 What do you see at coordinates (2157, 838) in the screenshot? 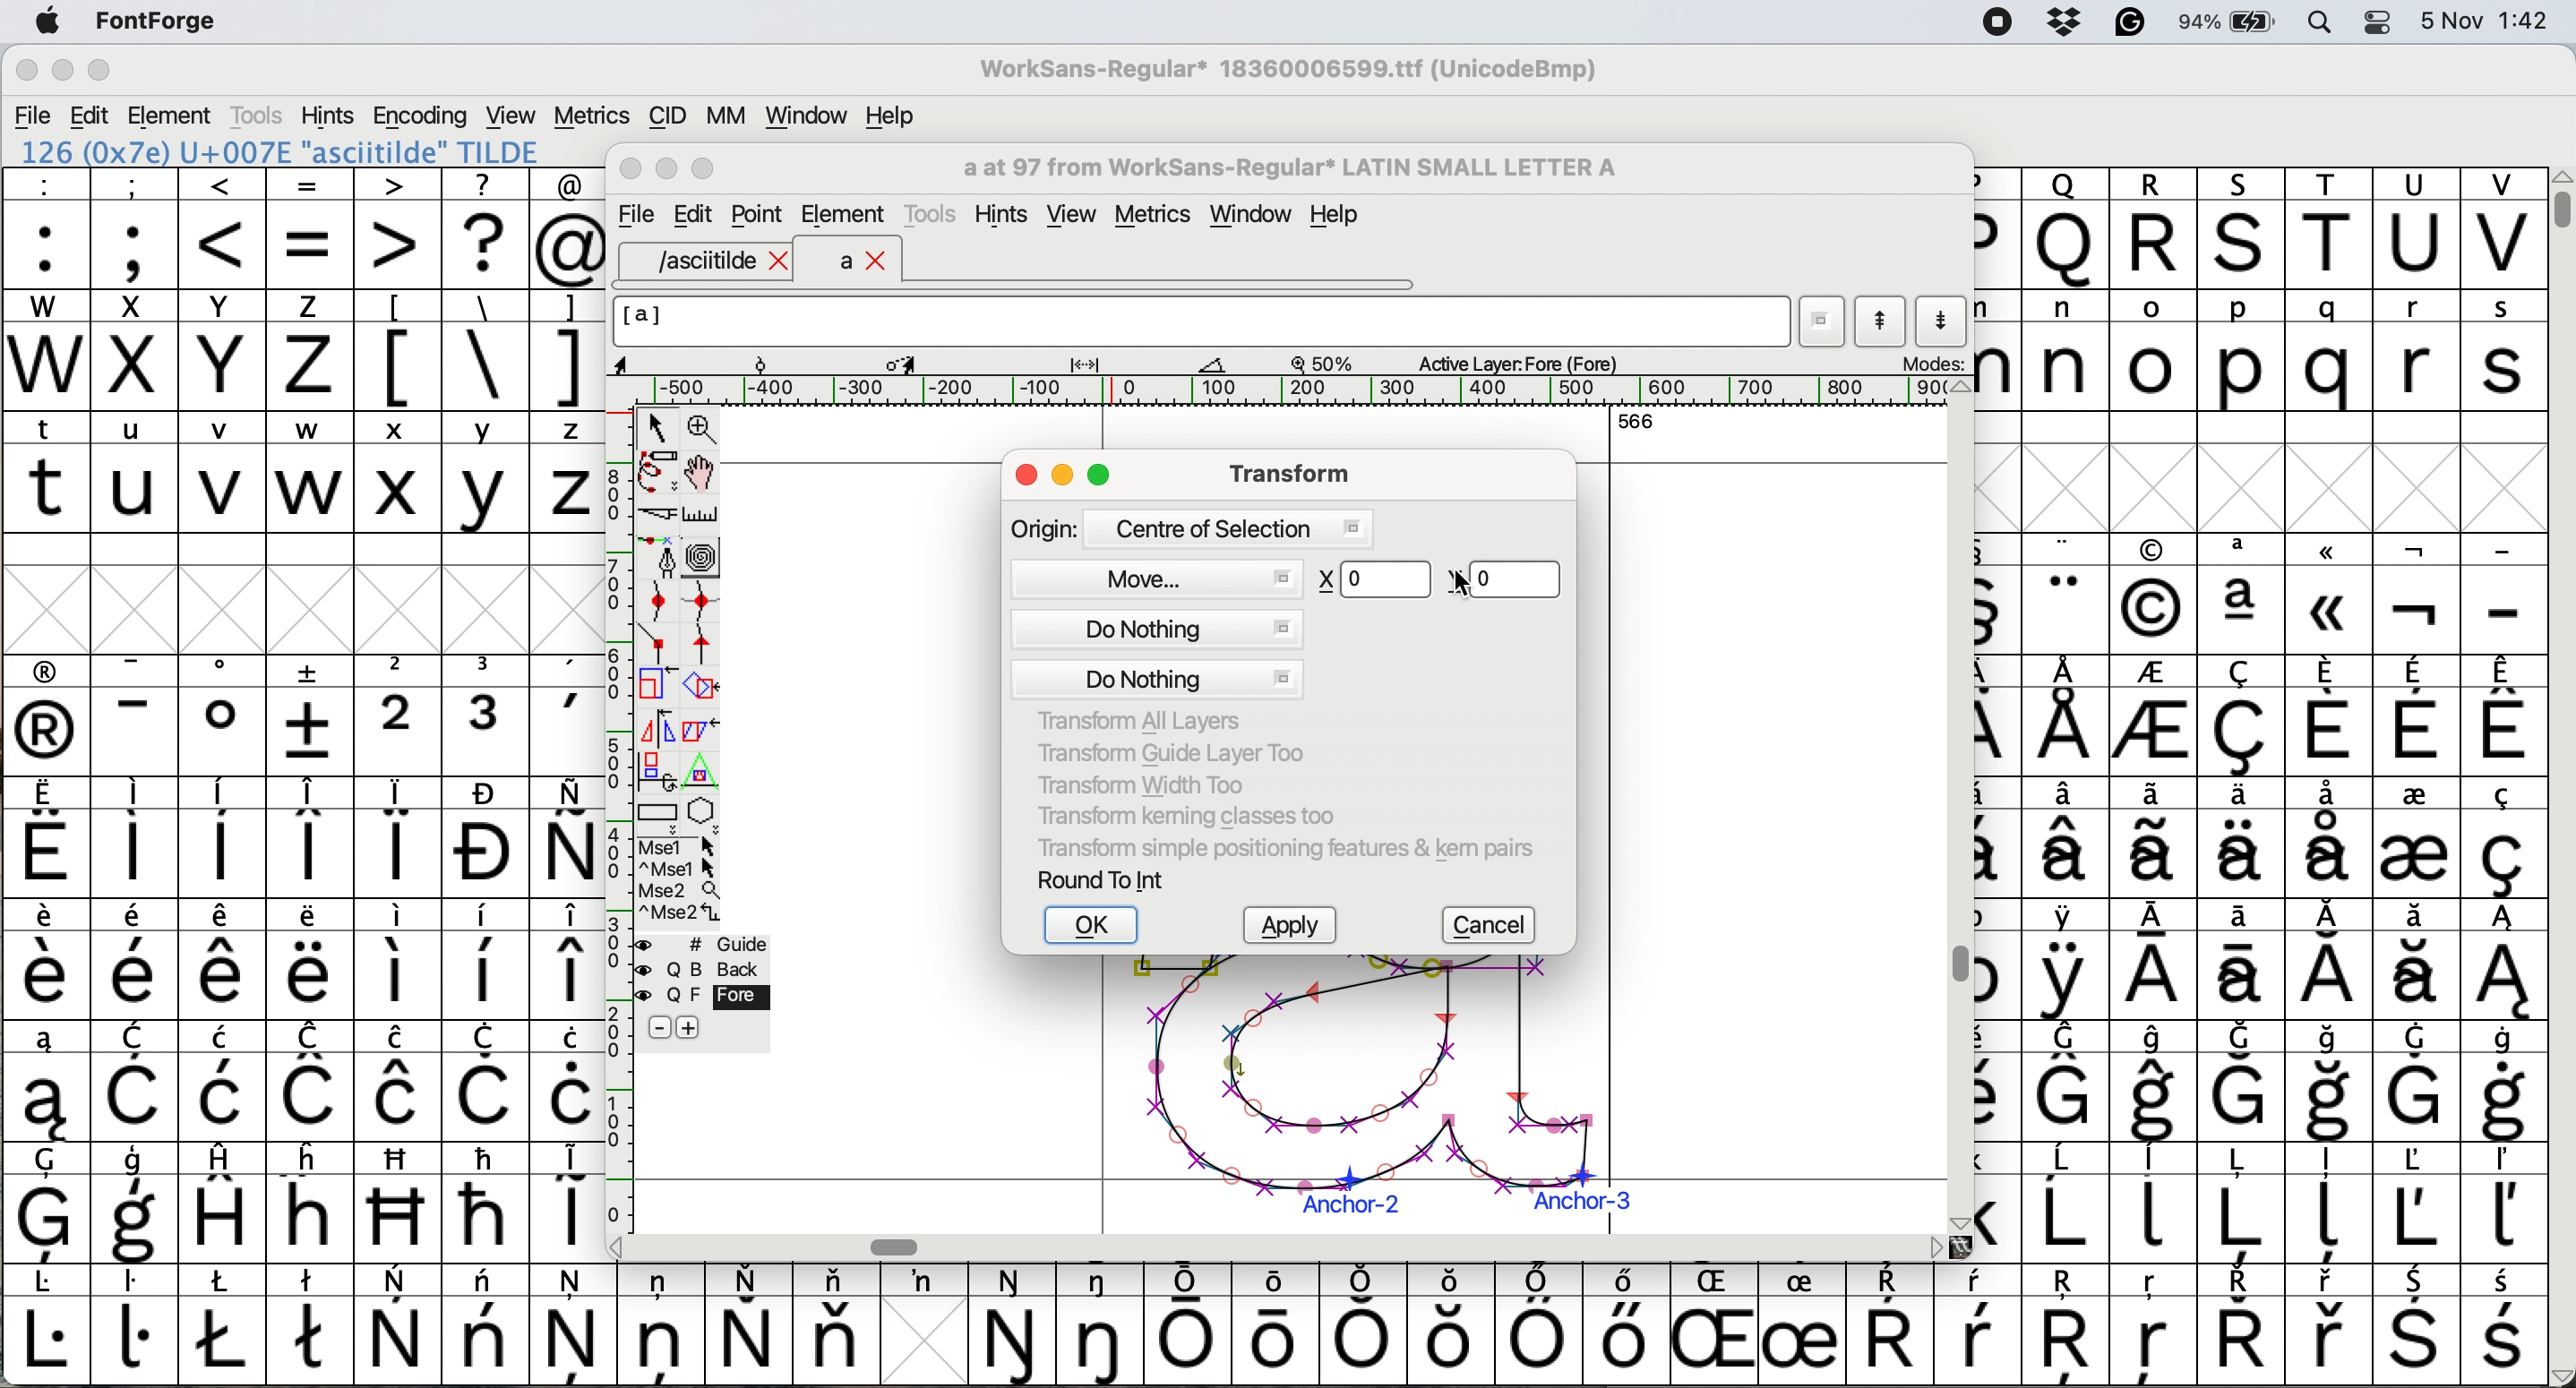
I see `symbol` at bounding box center [2157, 838].